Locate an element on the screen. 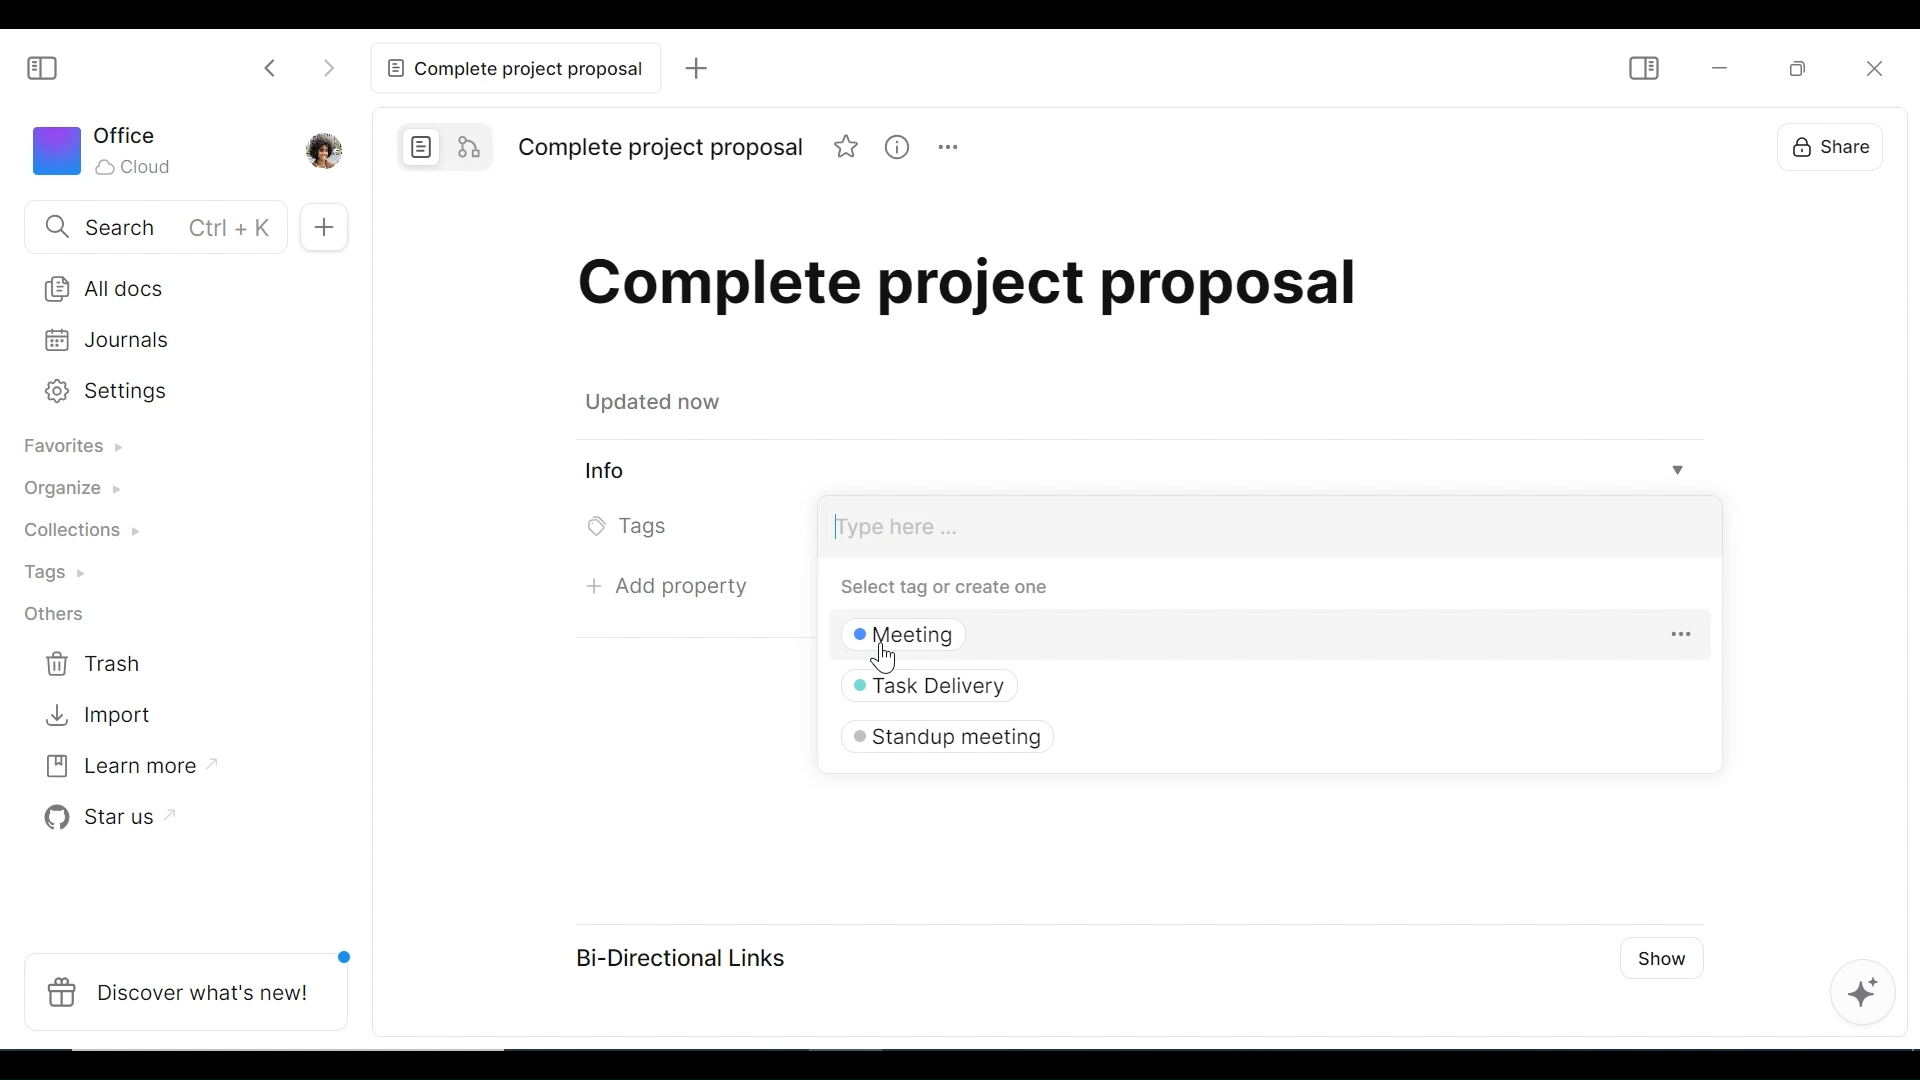 This screenshot has width=1920, height=1080. Search is located at coordinates (151, 228).